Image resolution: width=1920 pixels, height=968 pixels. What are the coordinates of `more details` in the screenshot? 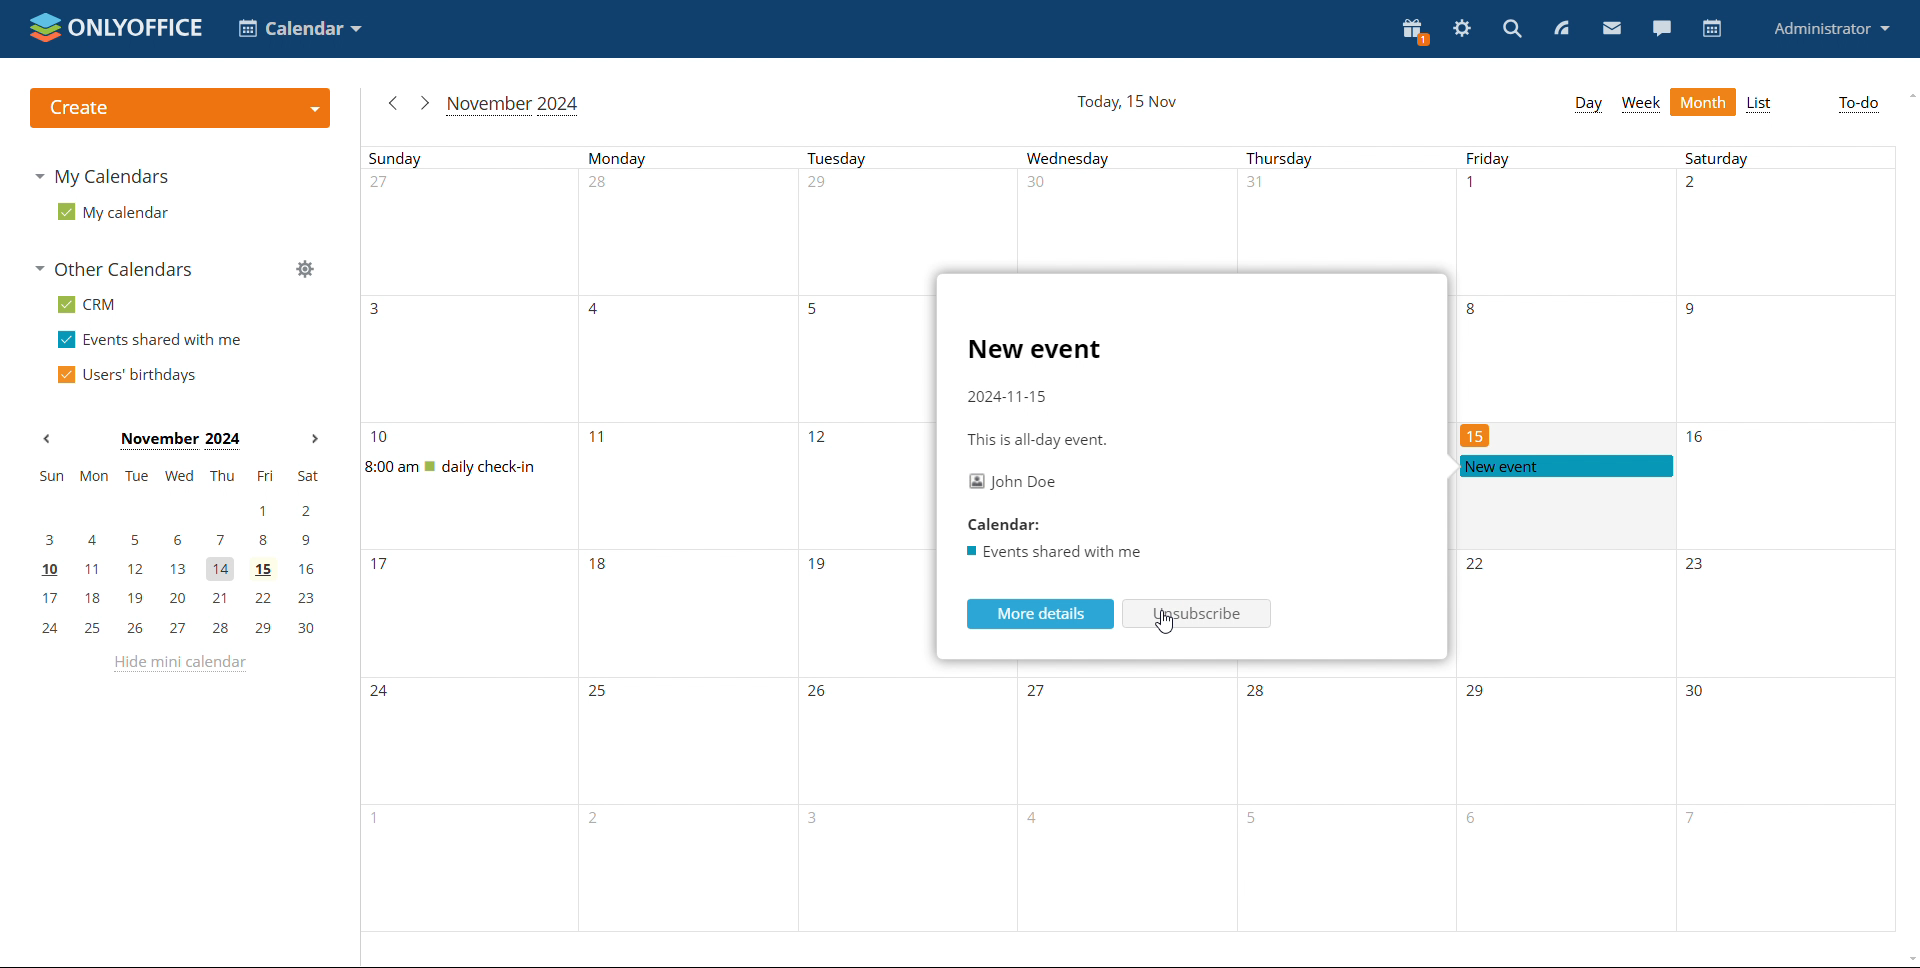 It's located at (1038, 615).